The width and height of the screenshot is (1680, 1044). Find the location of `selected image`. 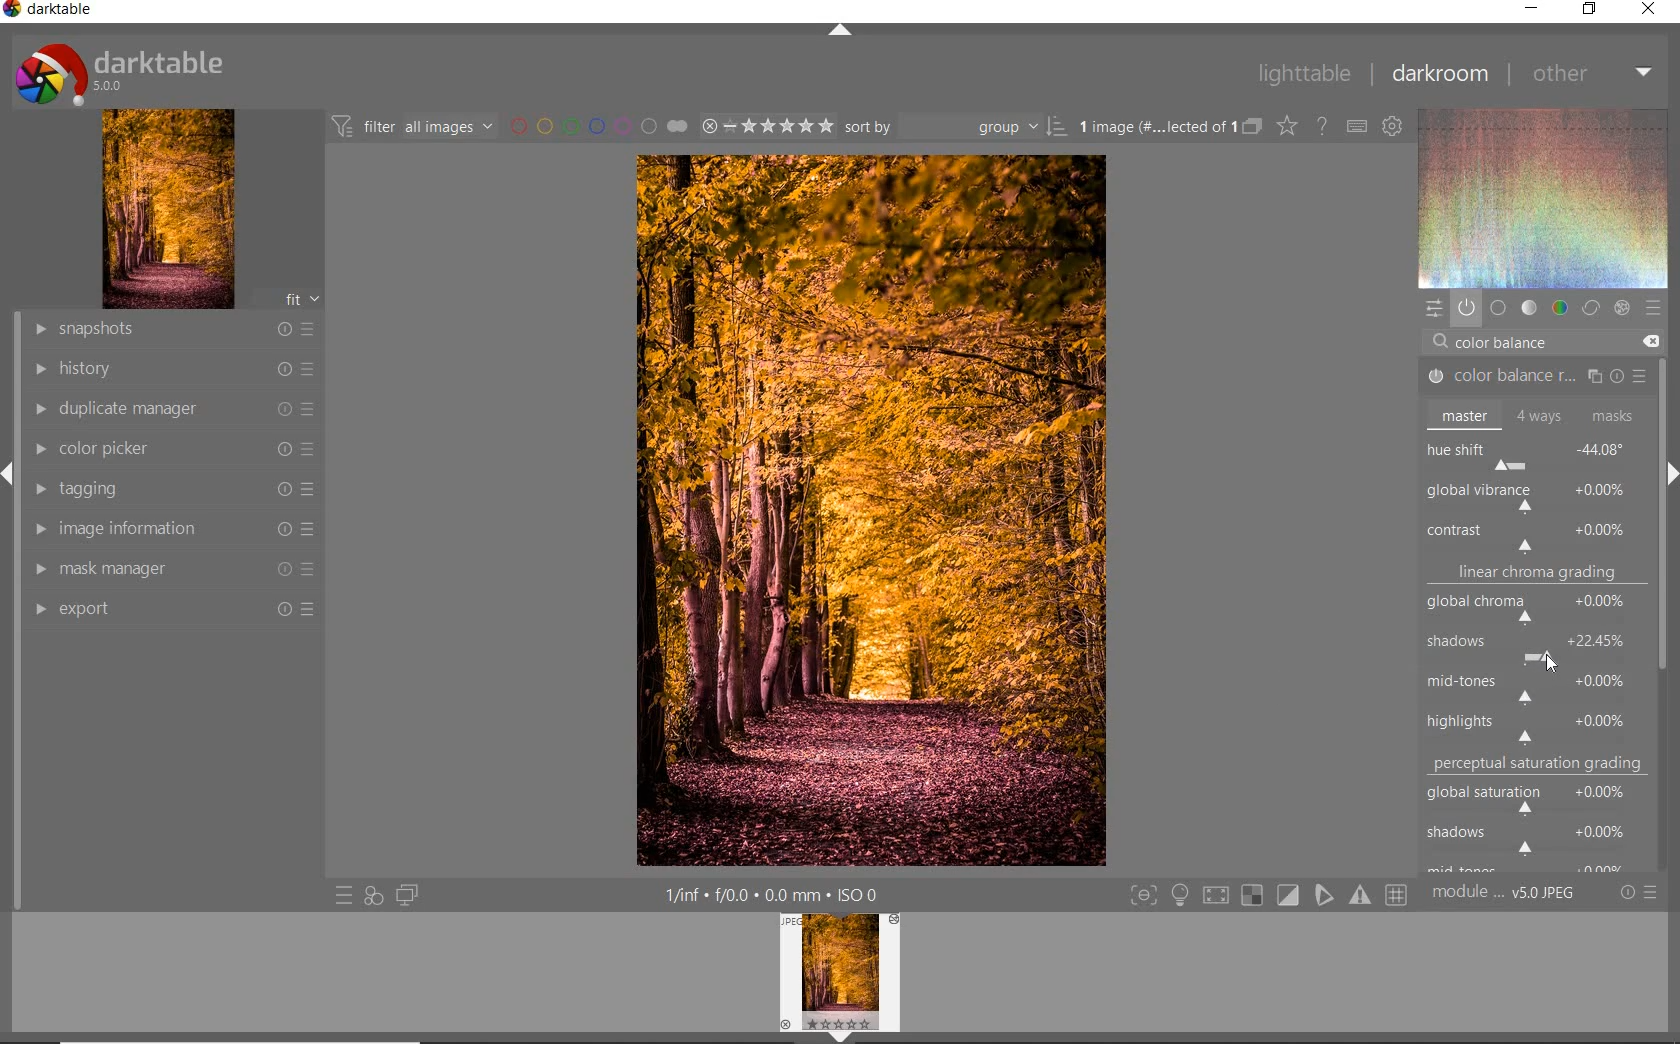

selected image is located at coordinates (870, 511).